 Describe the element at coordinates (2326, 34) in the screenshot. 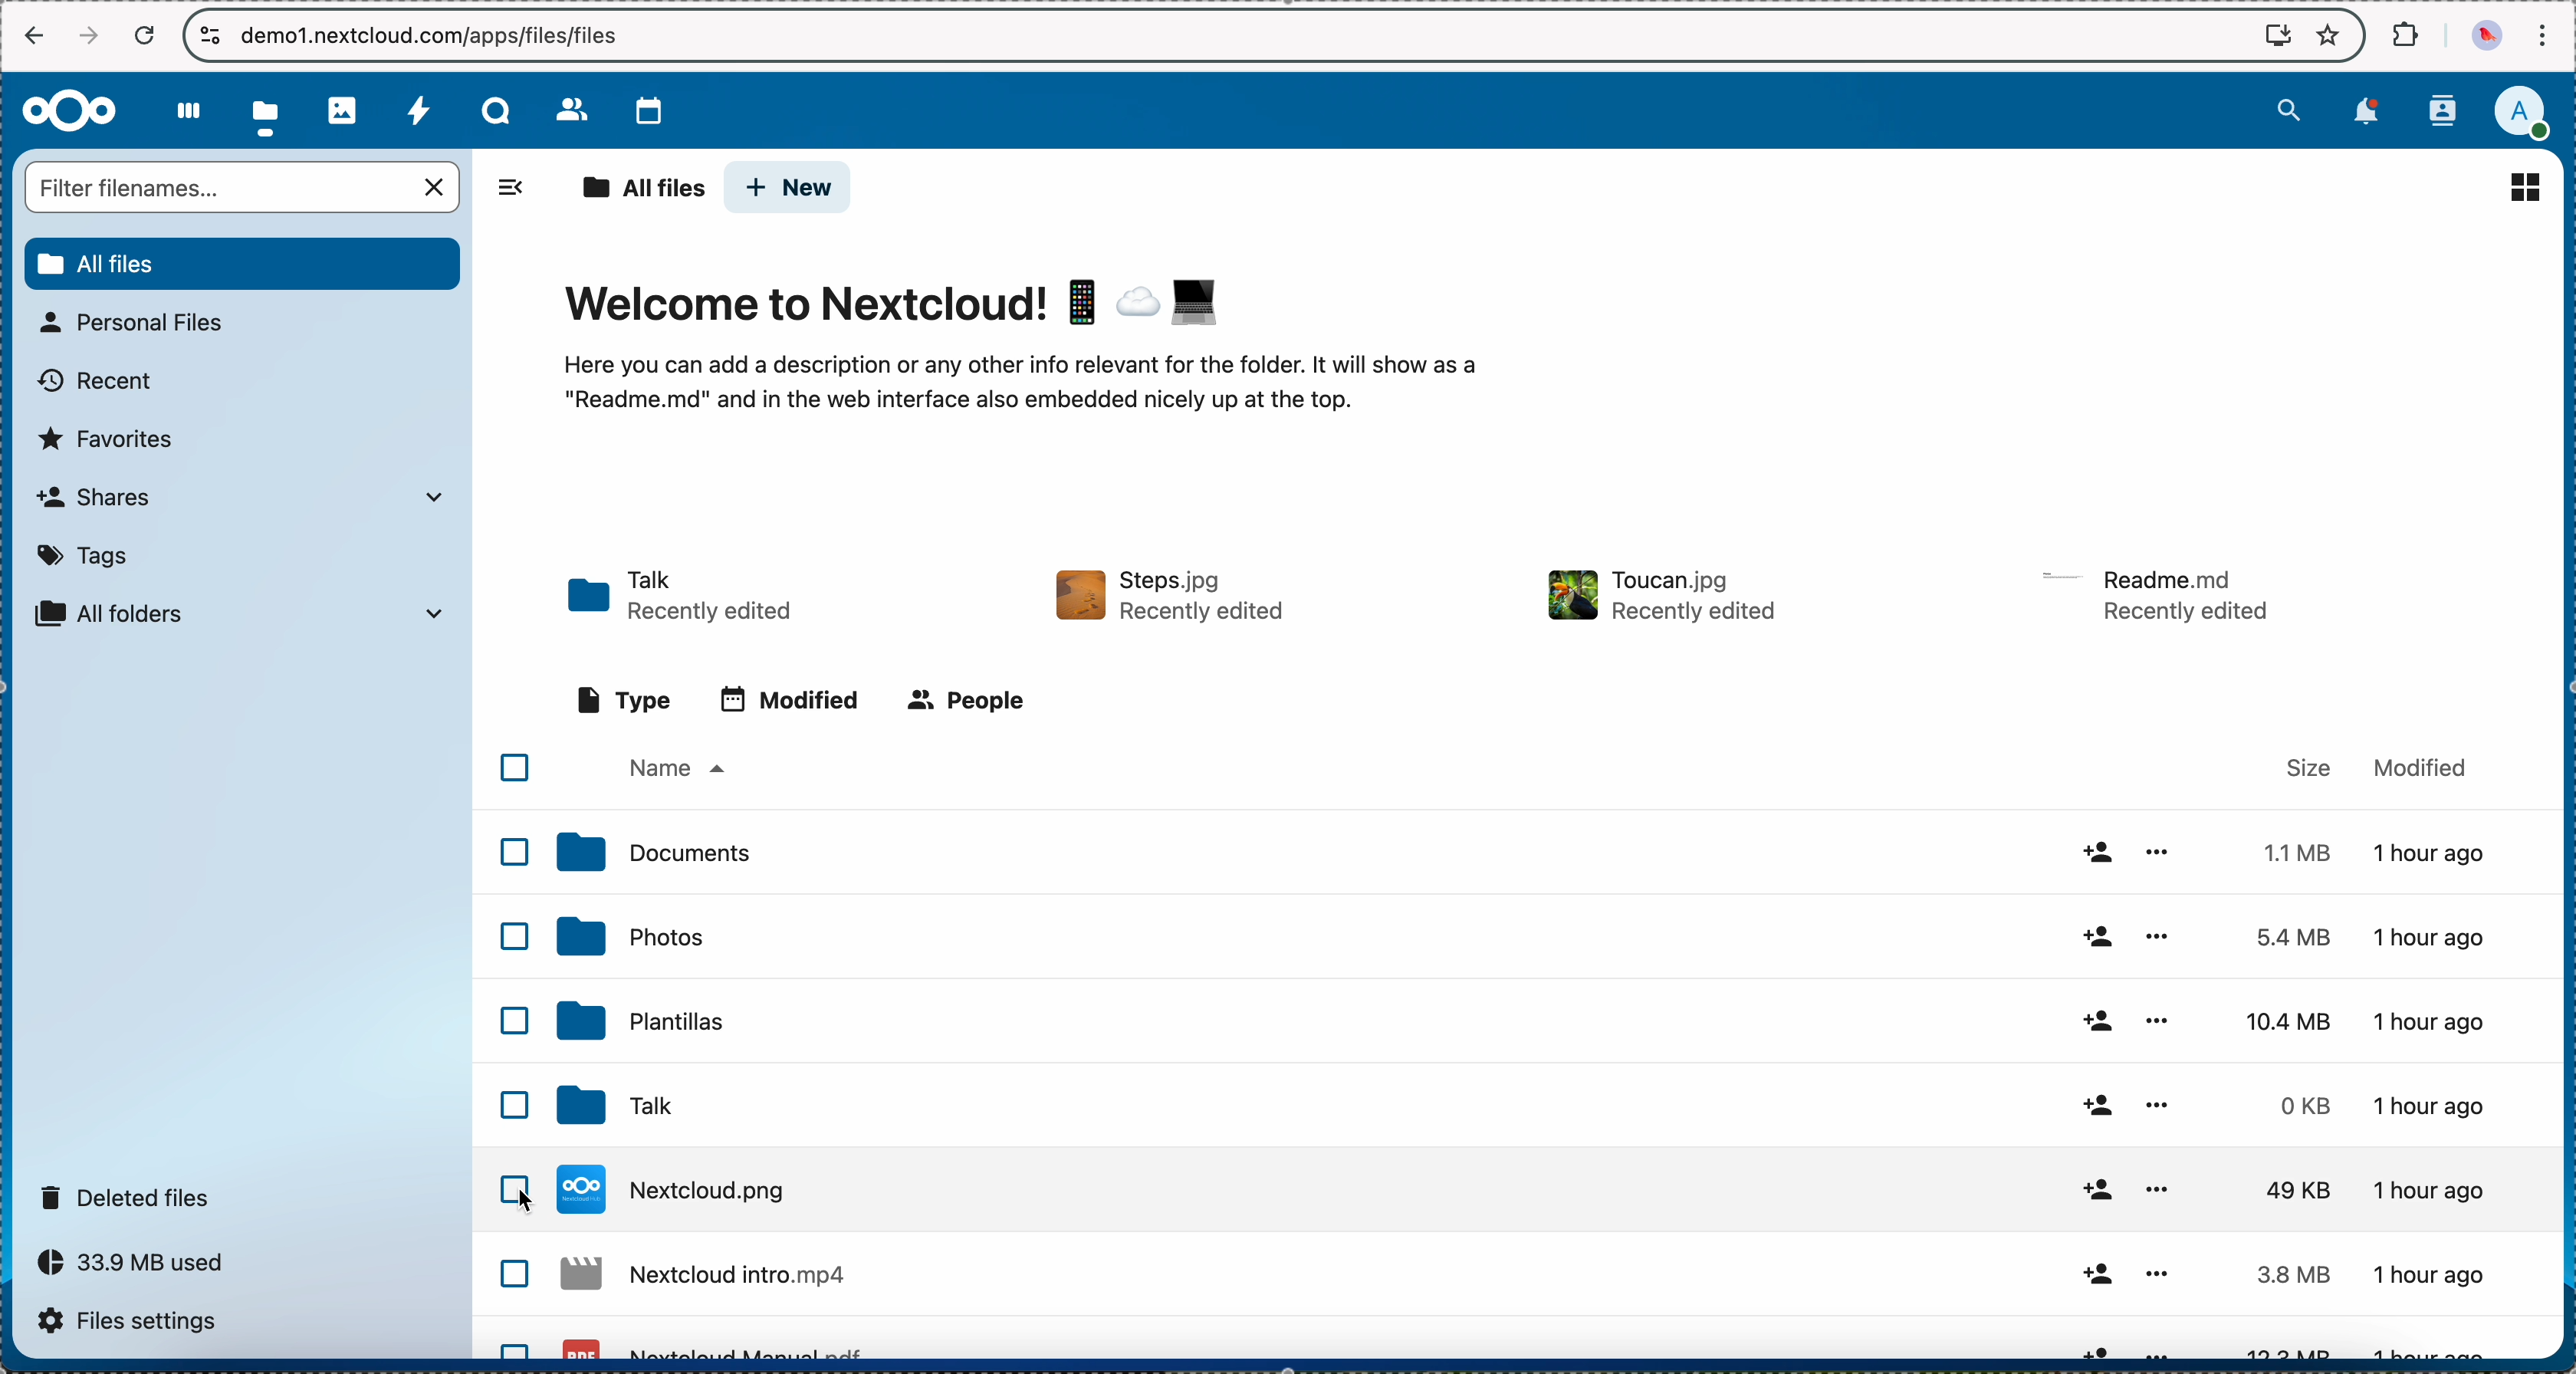

I see `favorites` at that location.